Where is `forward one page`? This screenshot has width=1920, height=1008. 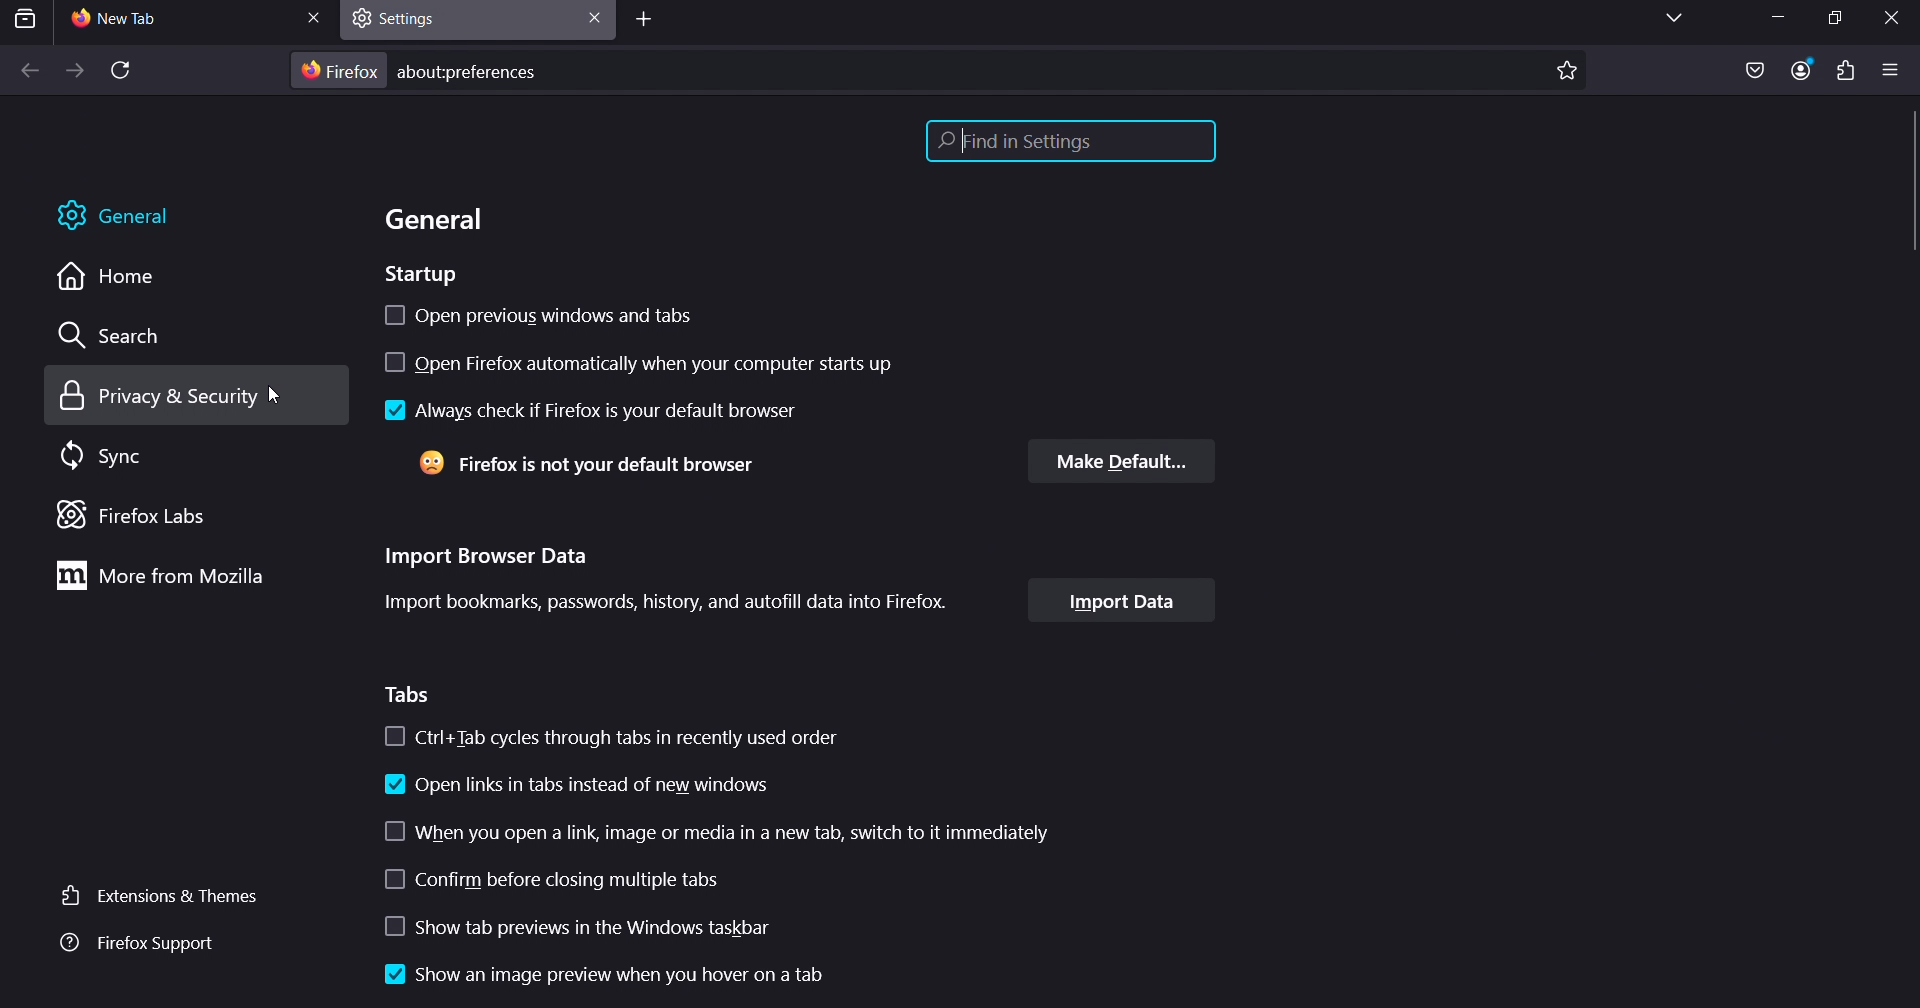
forward one page is located at coordinates (73, 72).